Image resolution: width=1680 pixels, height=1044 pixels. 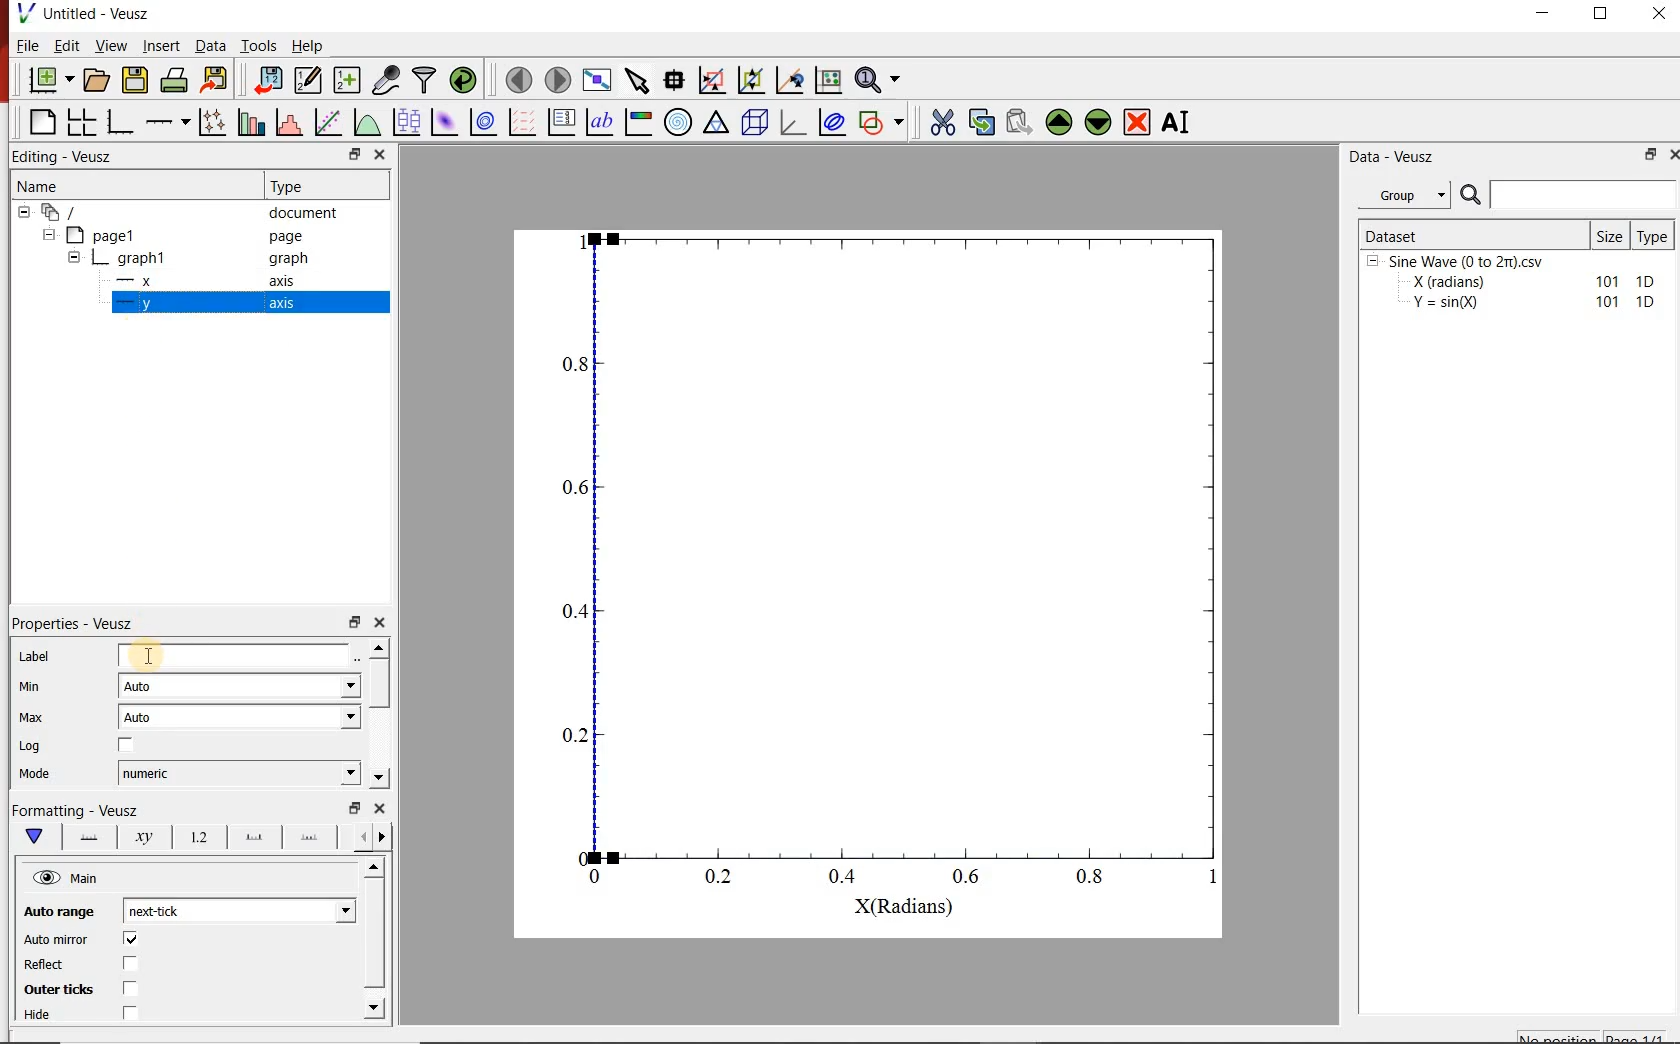 I want to click on Up, so click(x=373, y=868).